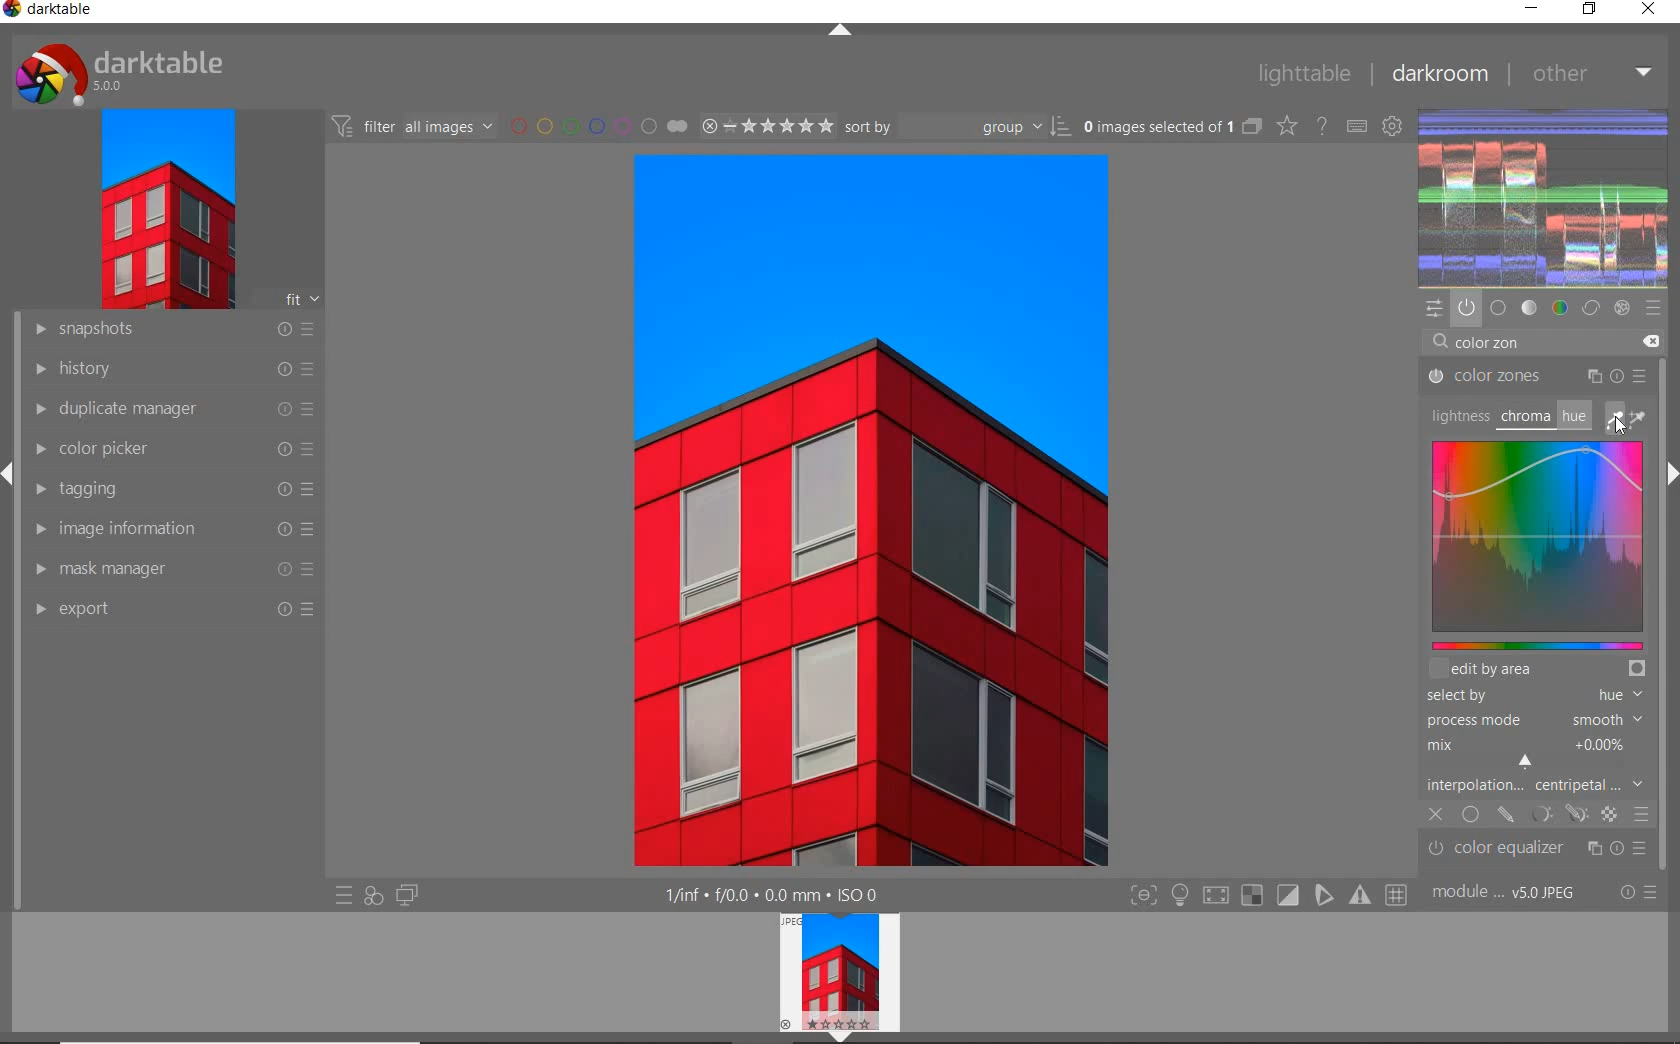 This screenshot has width=1680, height=1044. What do you see at coordinates (1397, 893) in the screenshot?
I see `grid overlay` at bounding box center [1397, 893].